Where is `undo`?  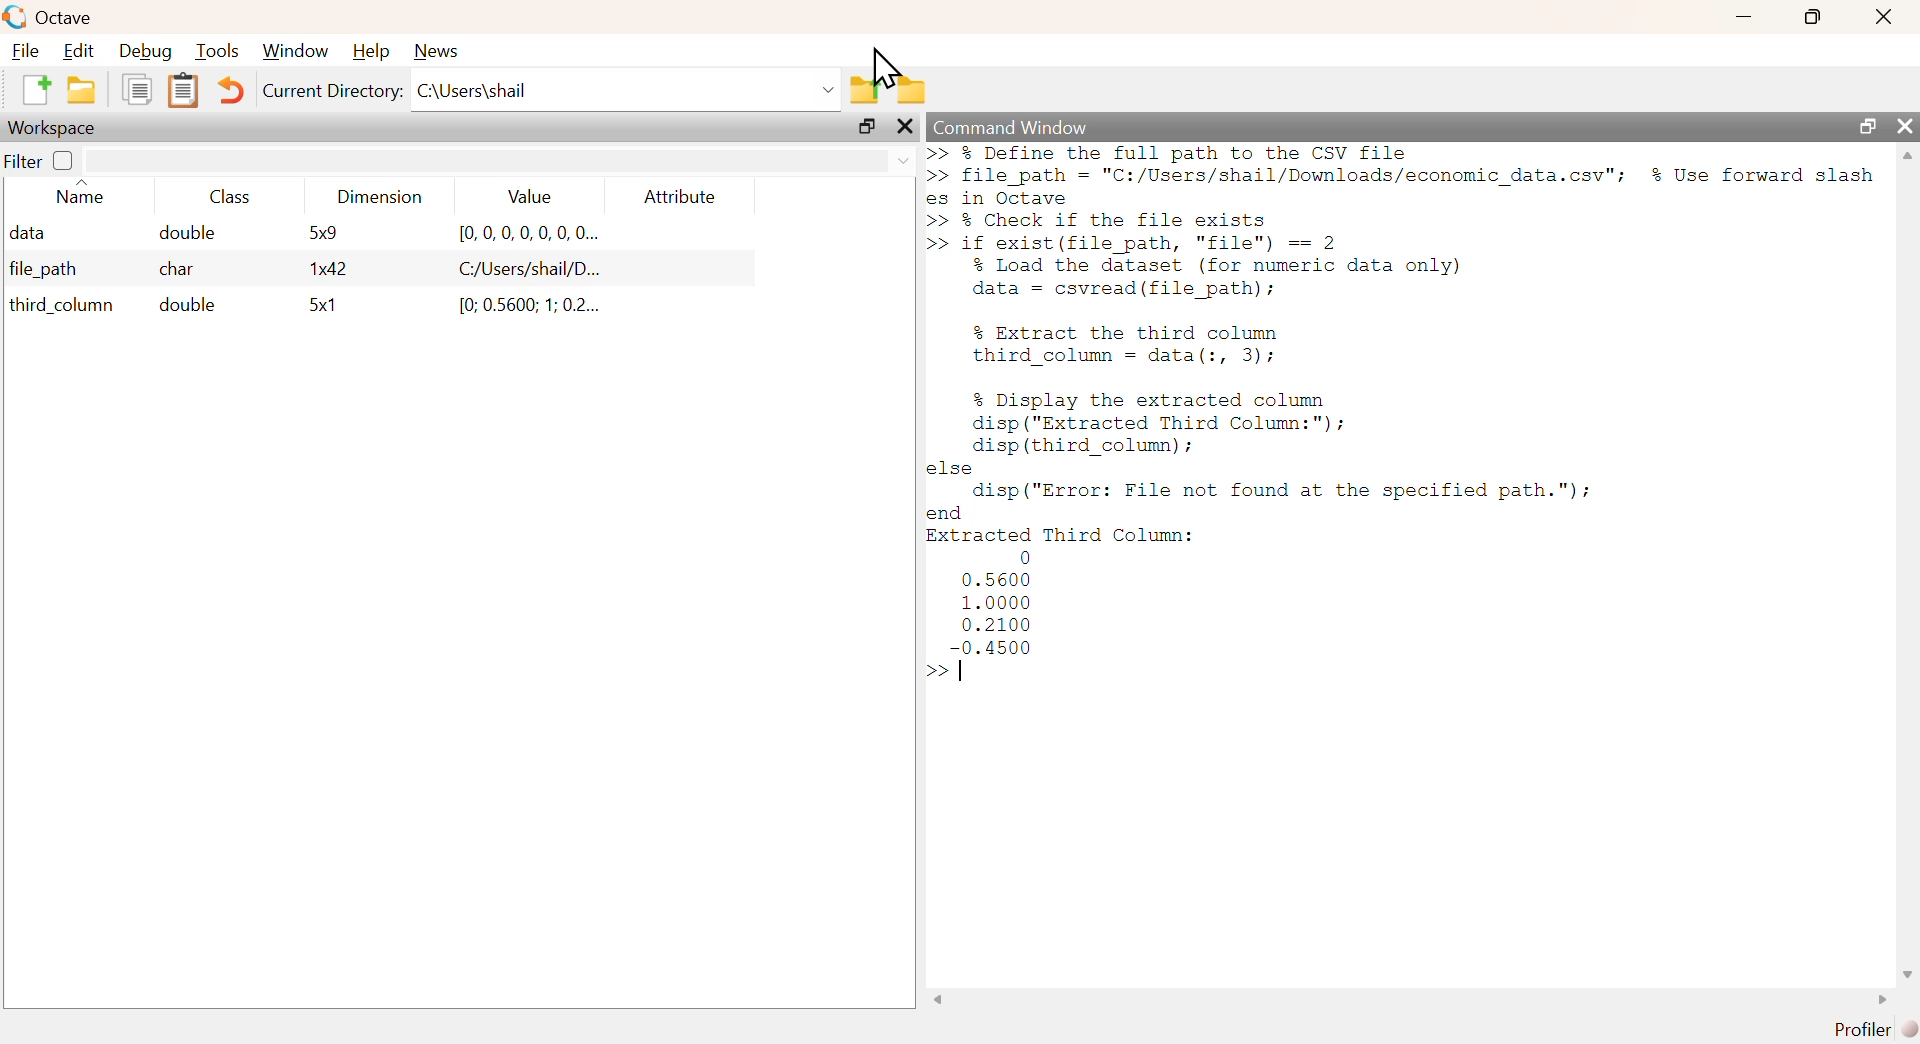 undo is located at coordinates (234, 92).